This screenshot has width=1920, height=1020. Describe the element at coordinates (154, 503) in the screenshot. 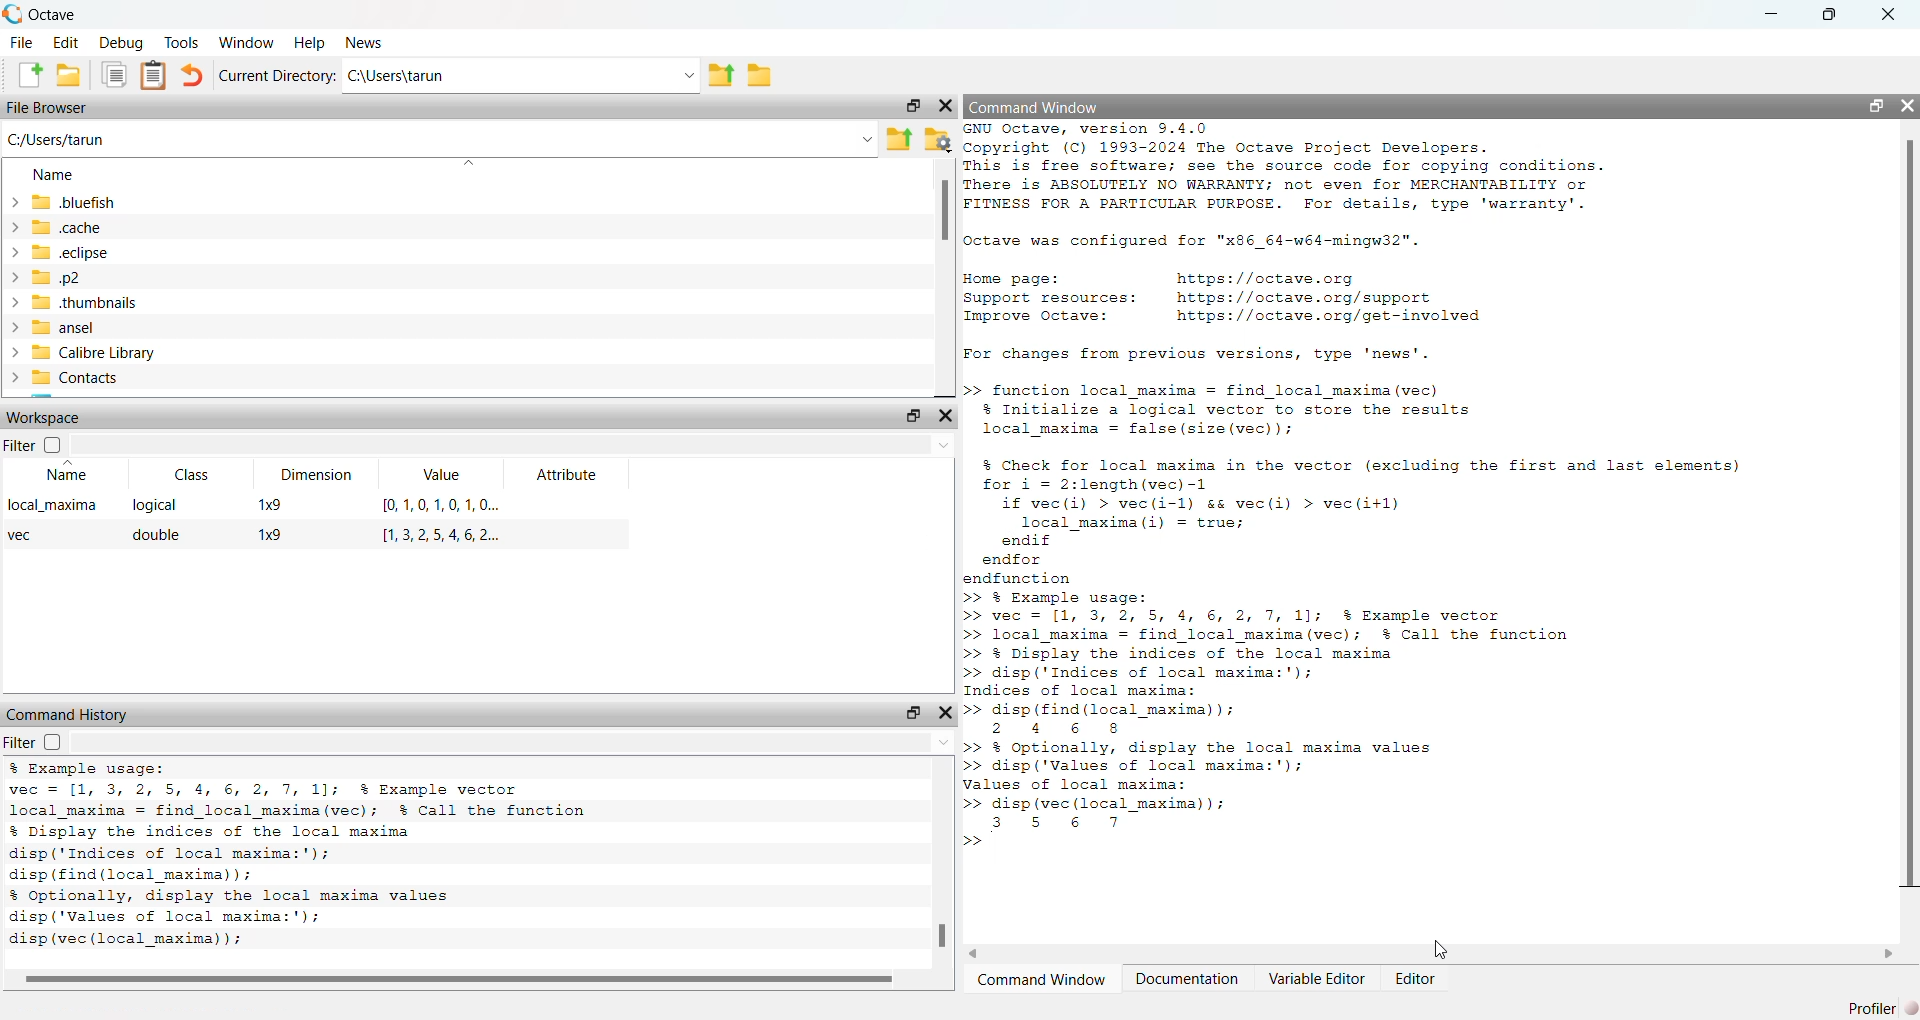

I see `logical` at that location.